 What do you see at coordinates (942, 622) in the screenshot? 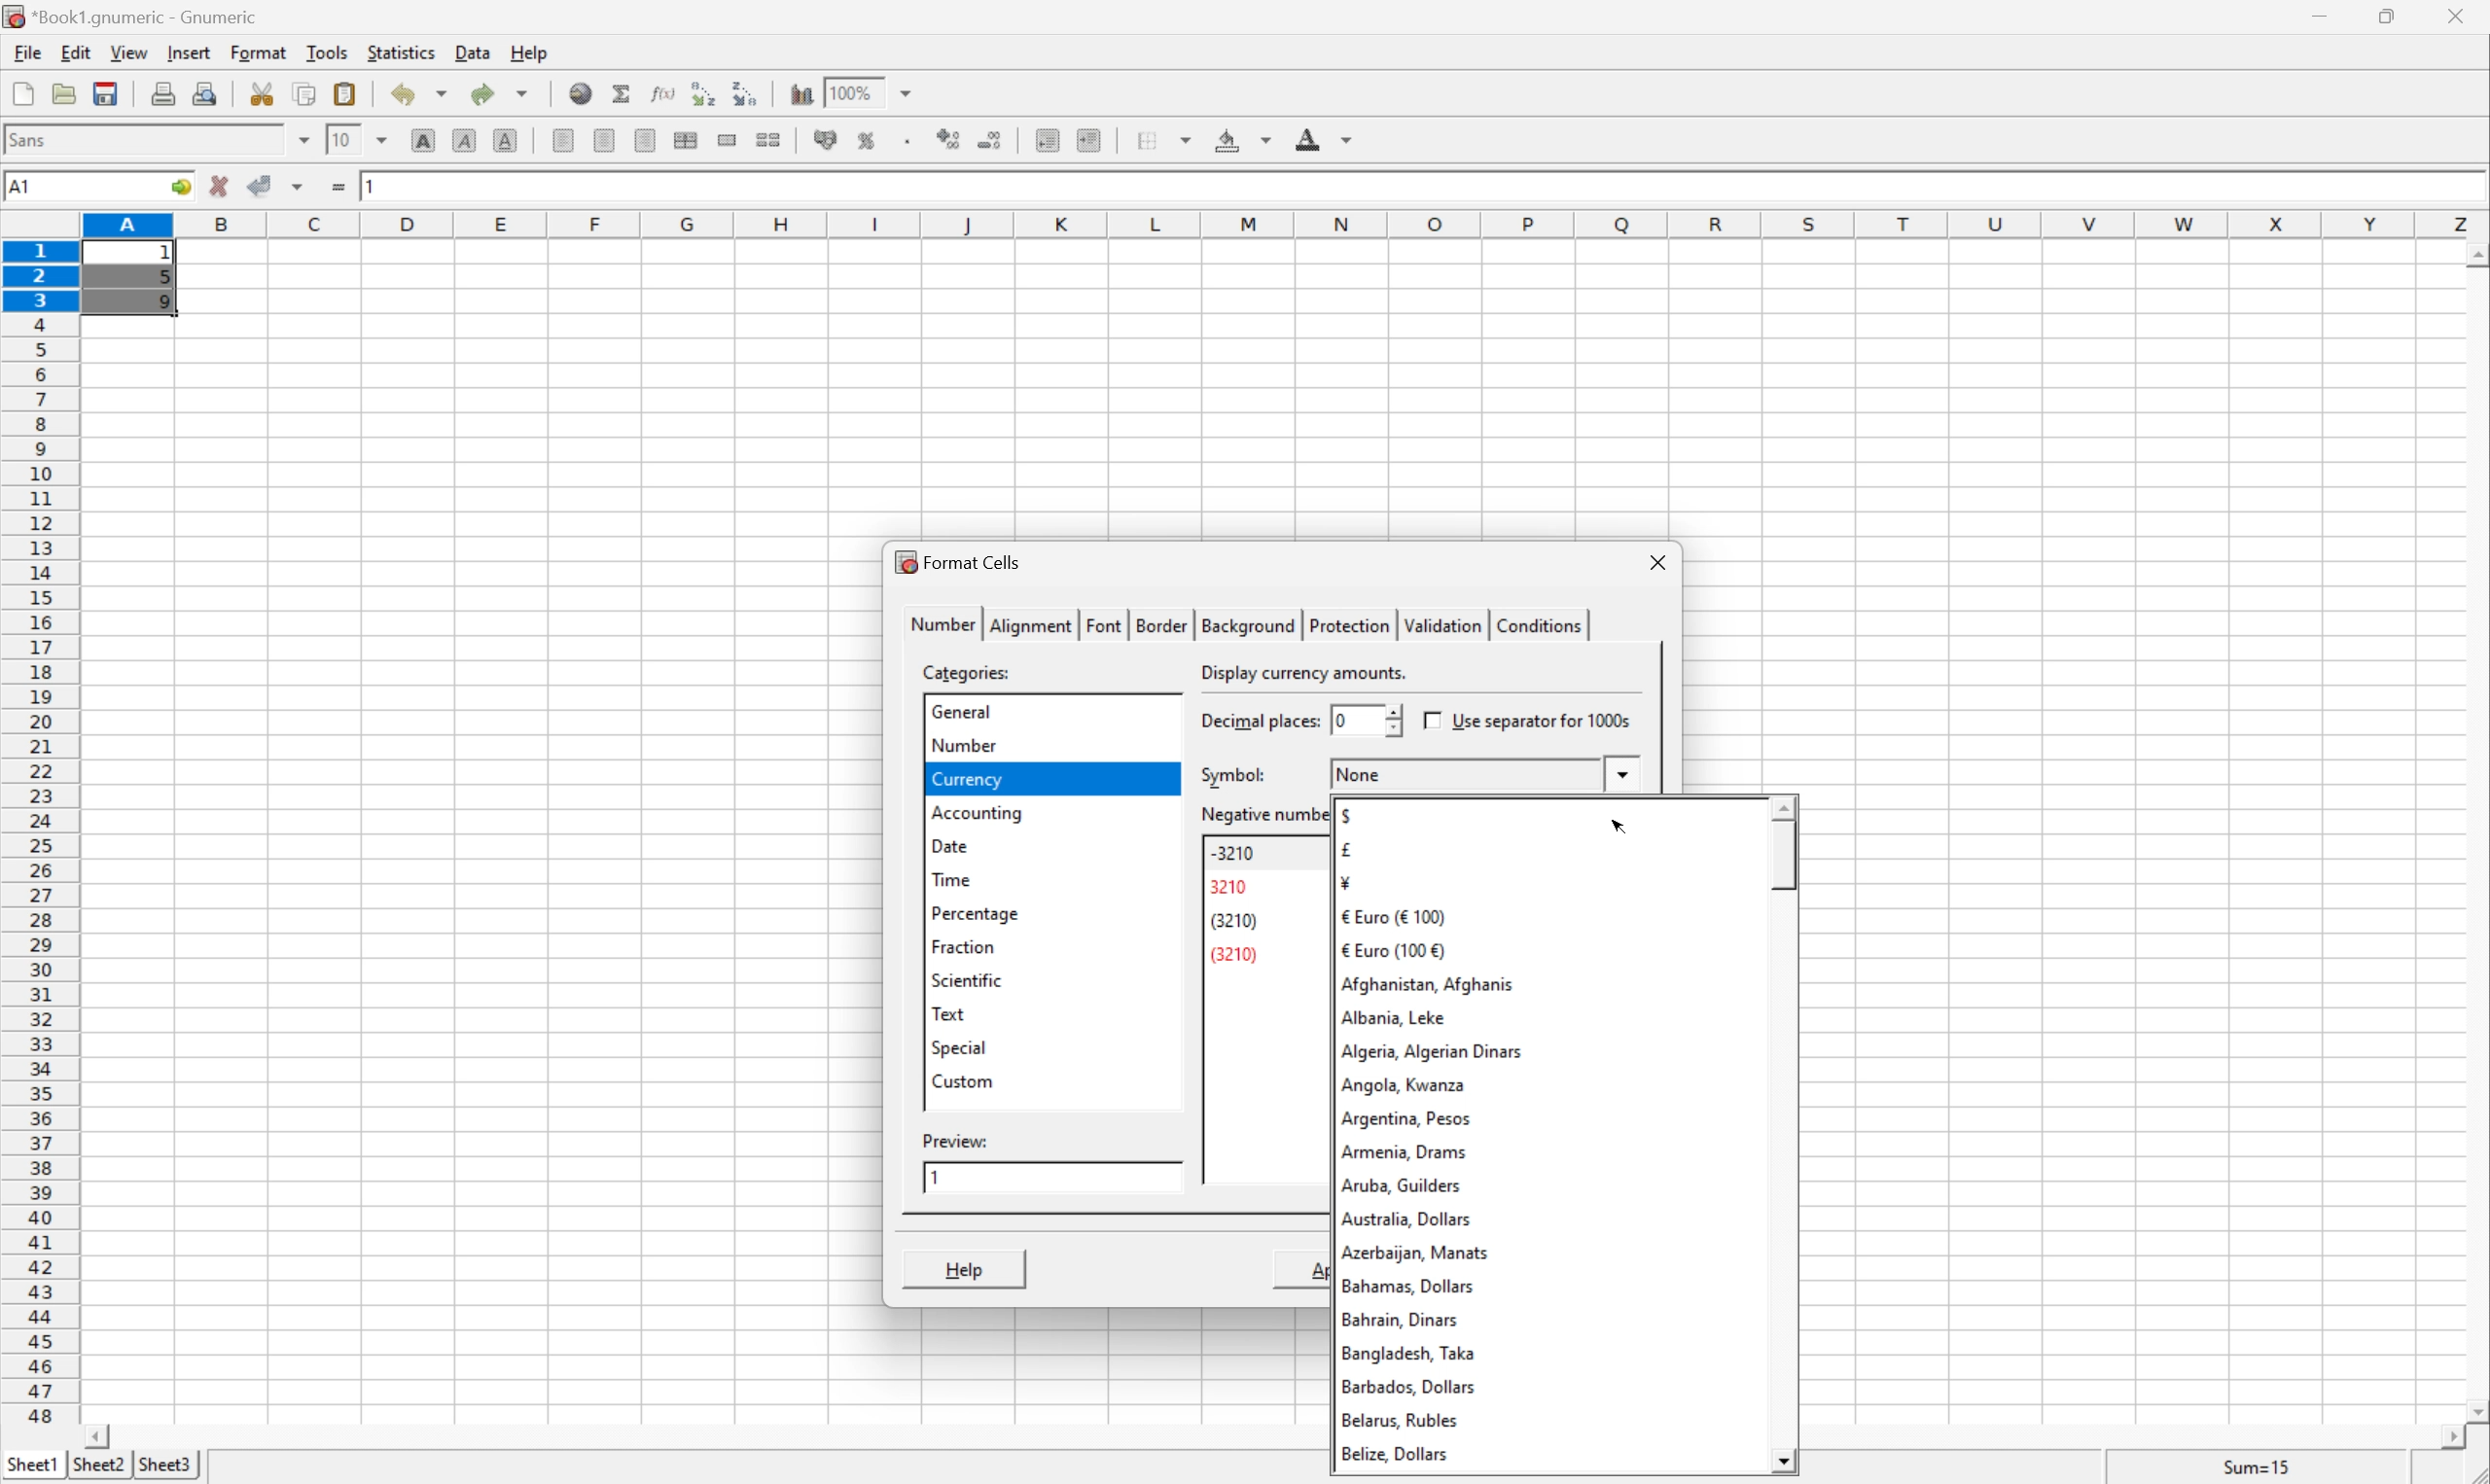
I see `number` at bounding box center [942, 622].